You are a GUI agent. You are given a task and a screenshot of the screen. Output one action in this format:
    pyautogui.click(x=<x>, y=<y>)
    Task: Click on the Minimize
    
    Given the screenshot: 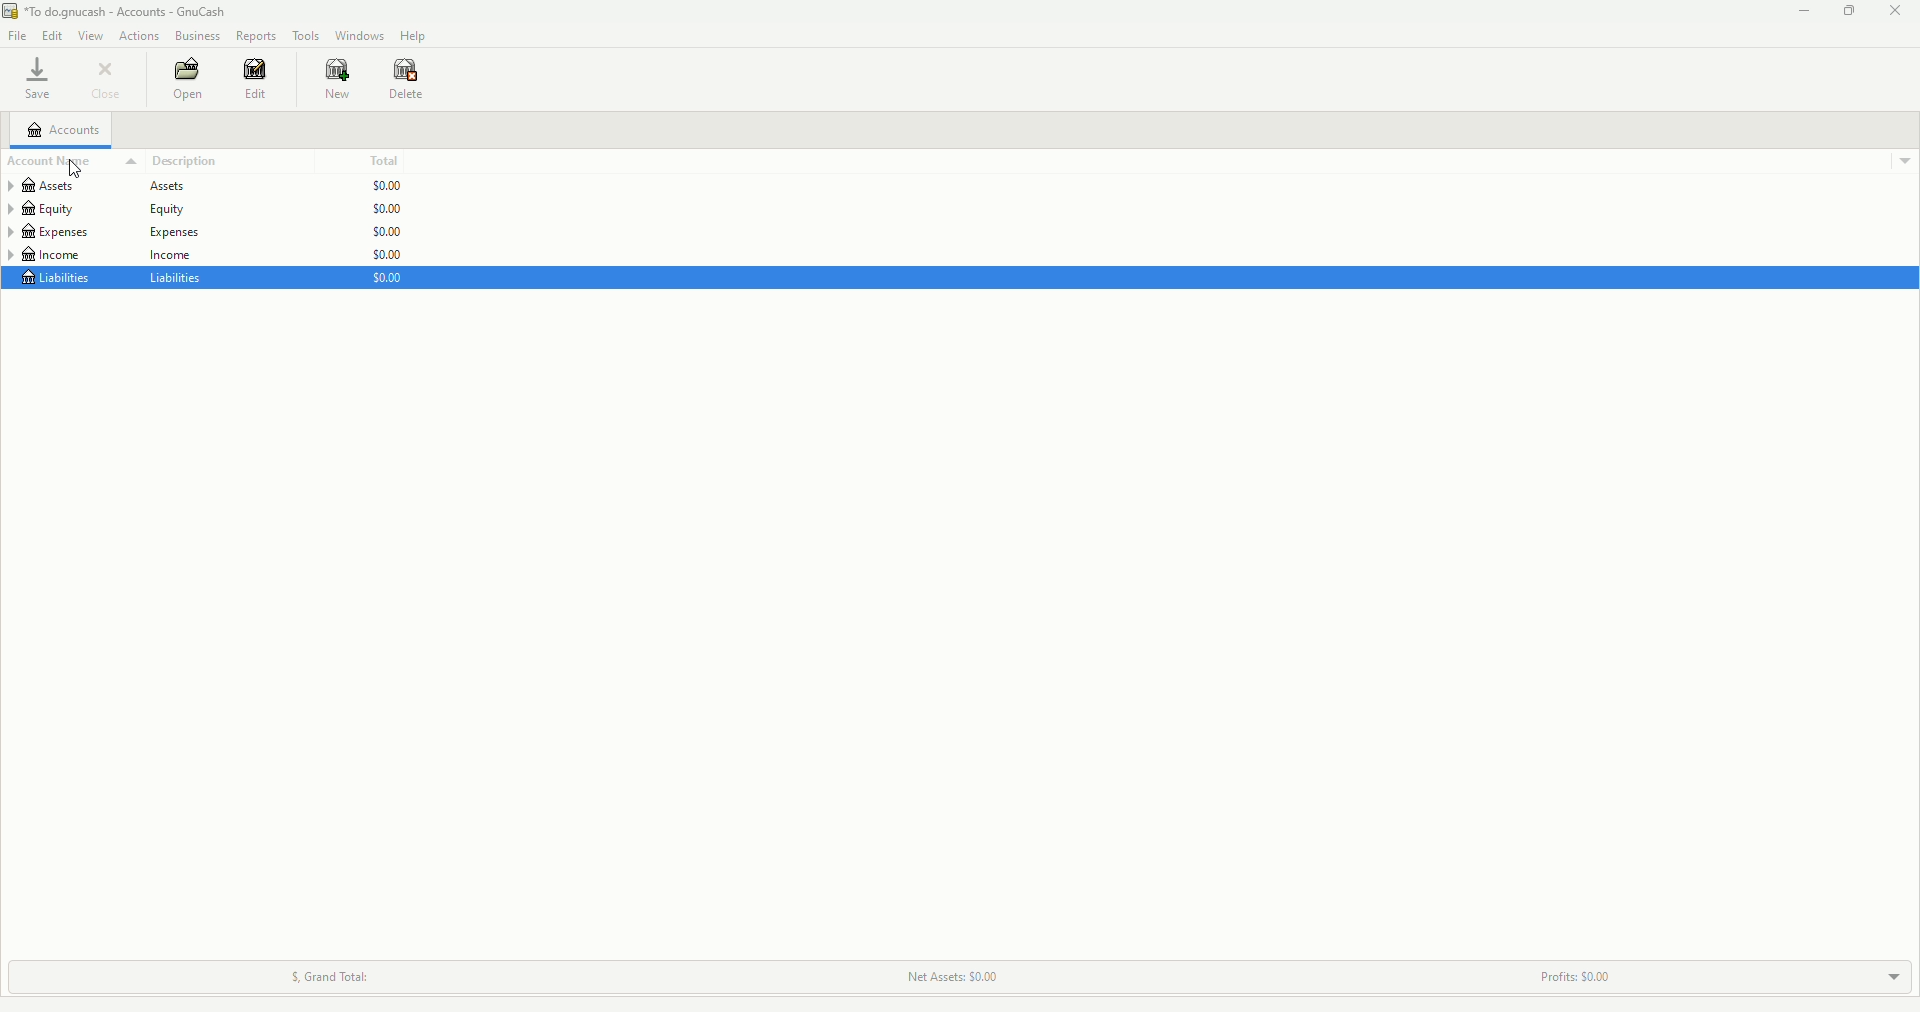 What is the action you would take?
    pyautogui.click(x=1798, y=10)
    